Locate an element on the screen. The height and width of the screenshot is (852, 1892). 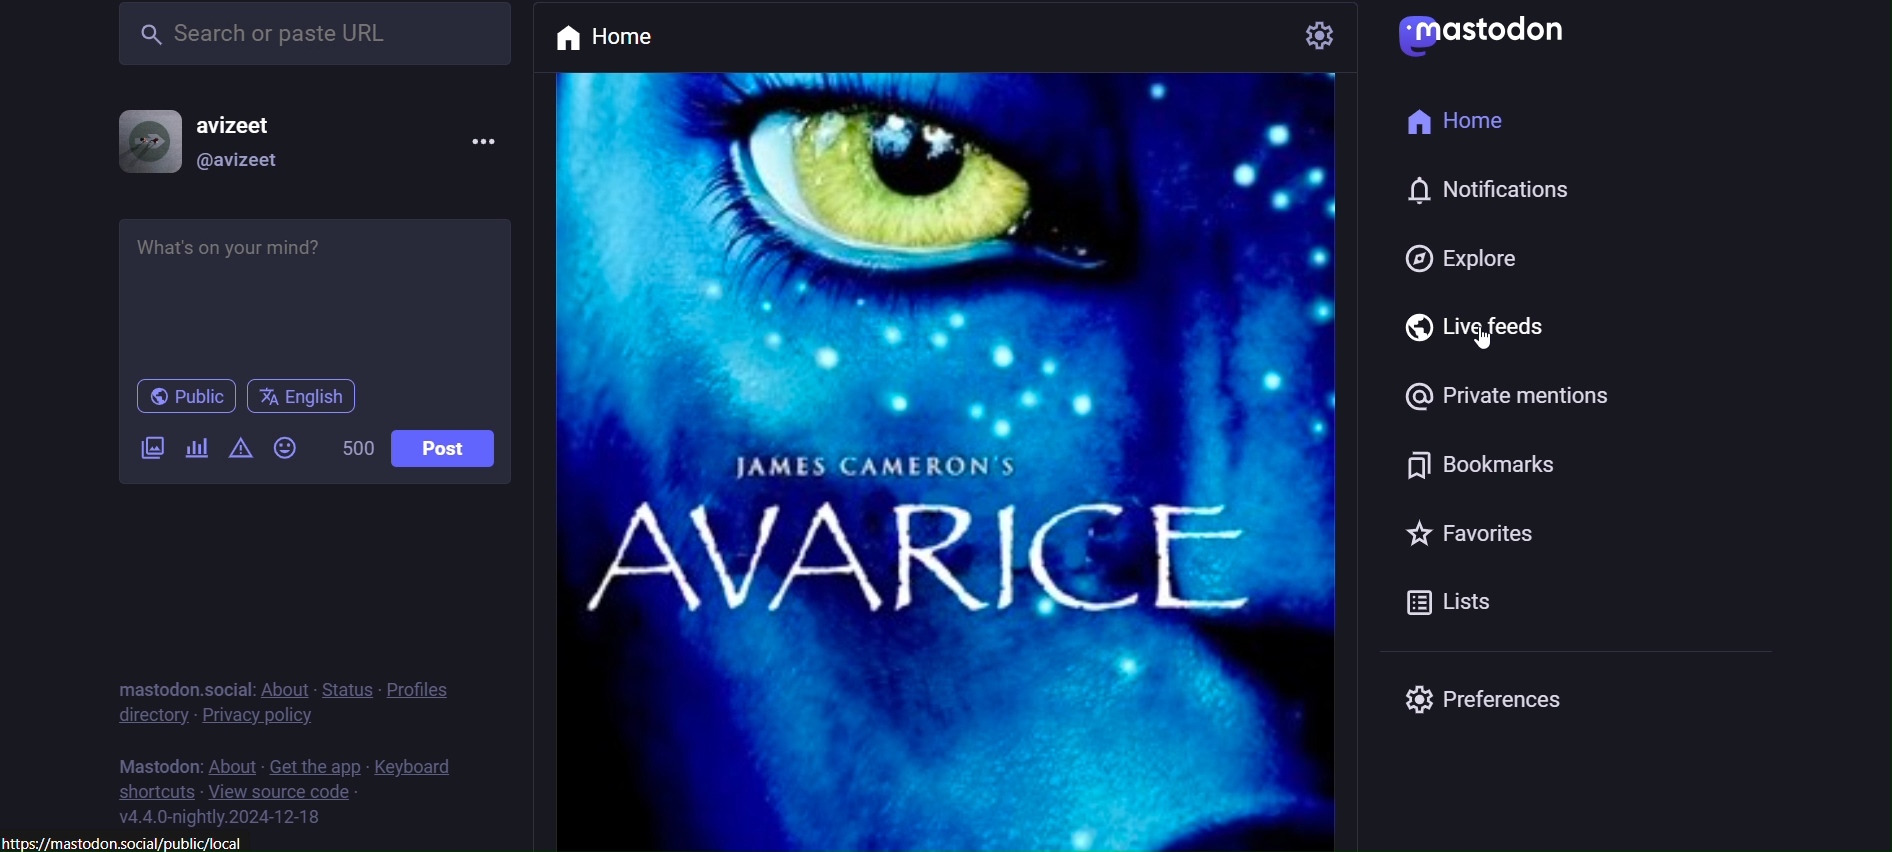
shortcuts is located at coordinates (148, 794).